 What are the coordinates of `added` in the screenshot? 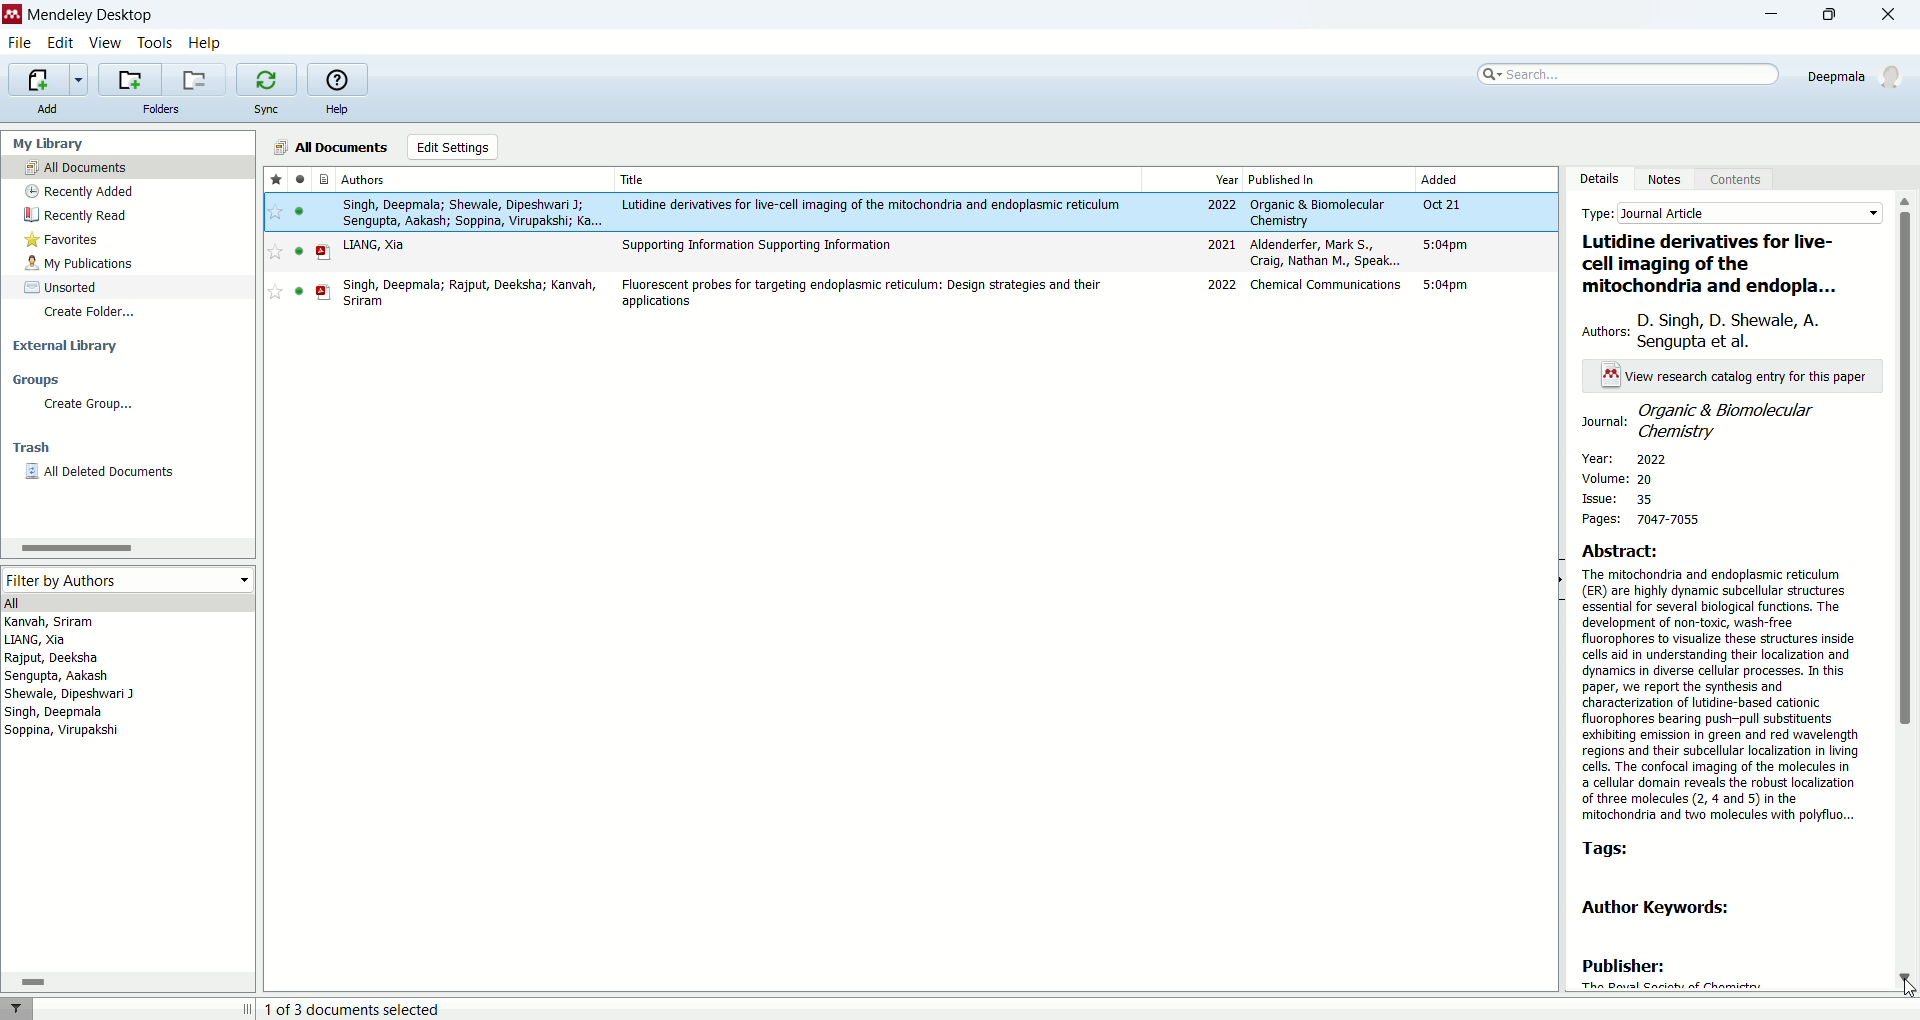 It's located at (1440, 178).